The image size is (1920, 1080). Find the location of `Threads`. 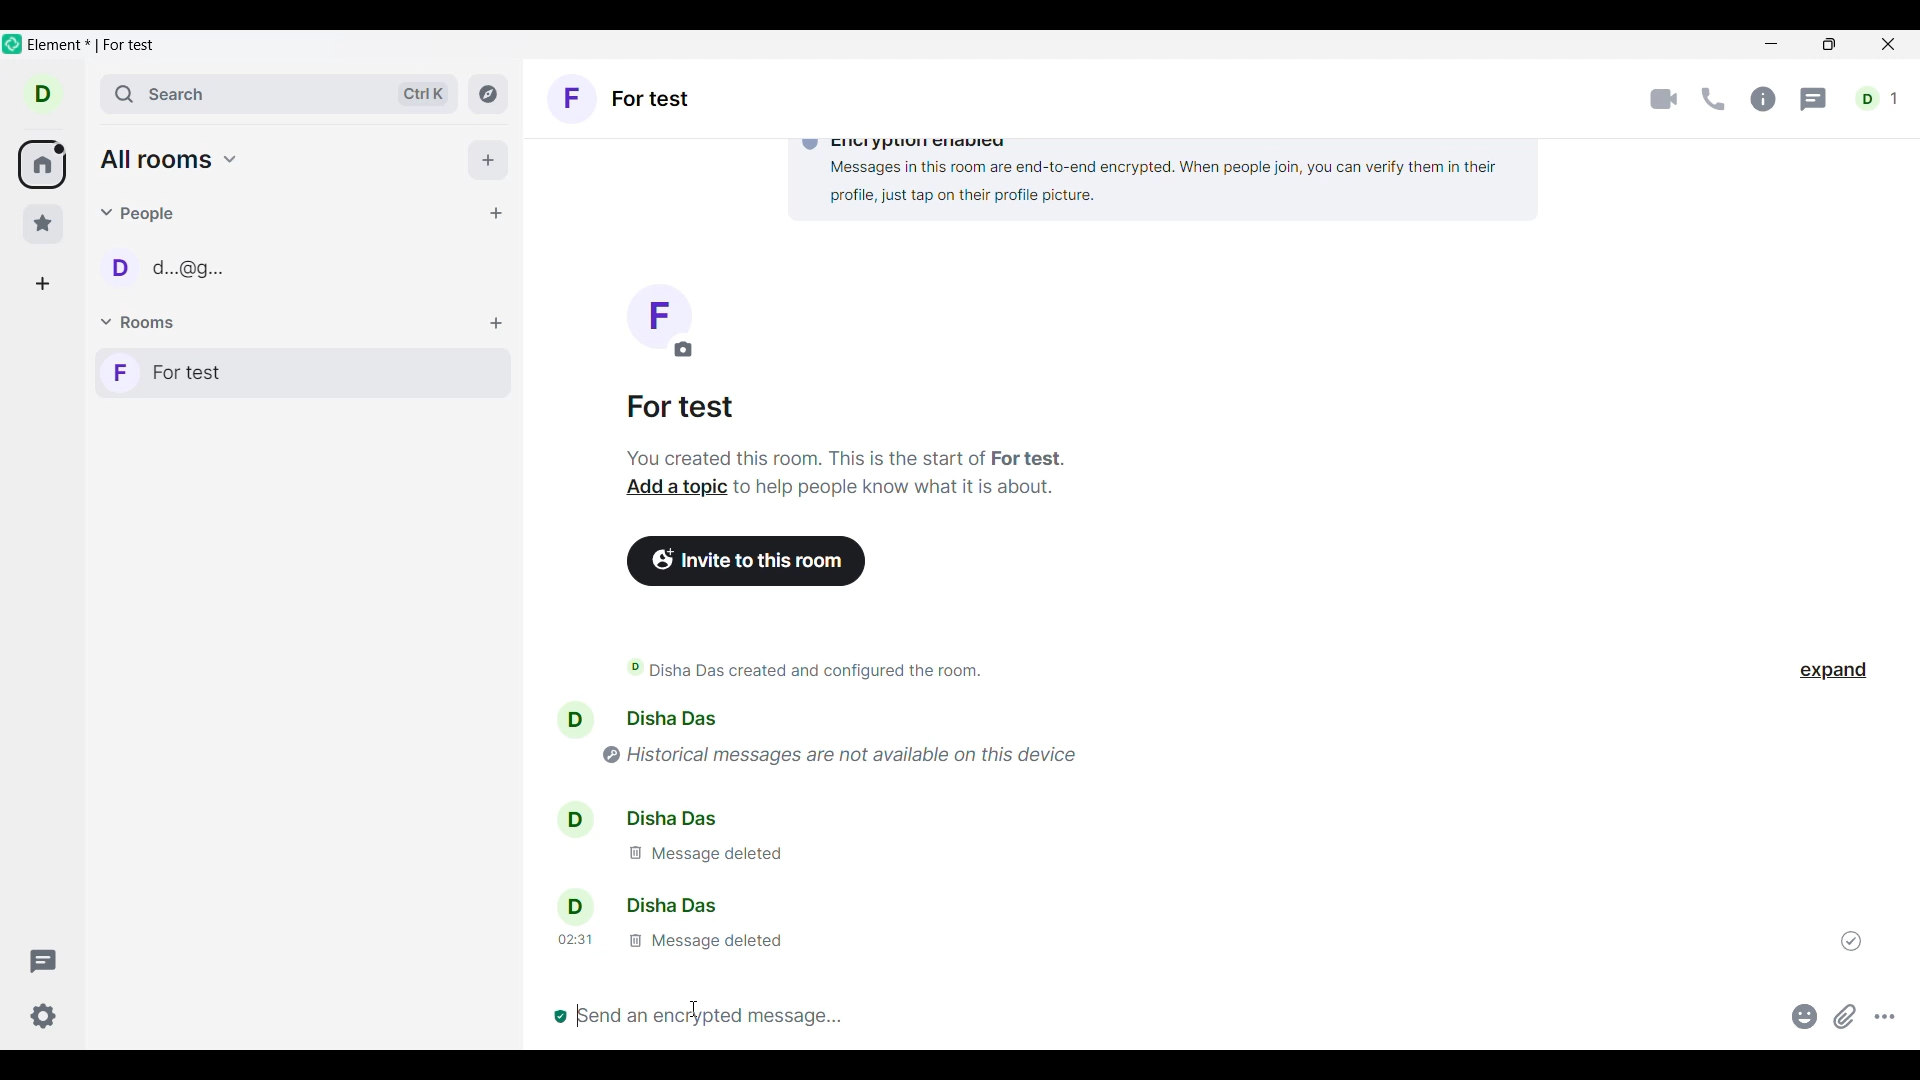

Threads is located at coordinates (1815, 100).